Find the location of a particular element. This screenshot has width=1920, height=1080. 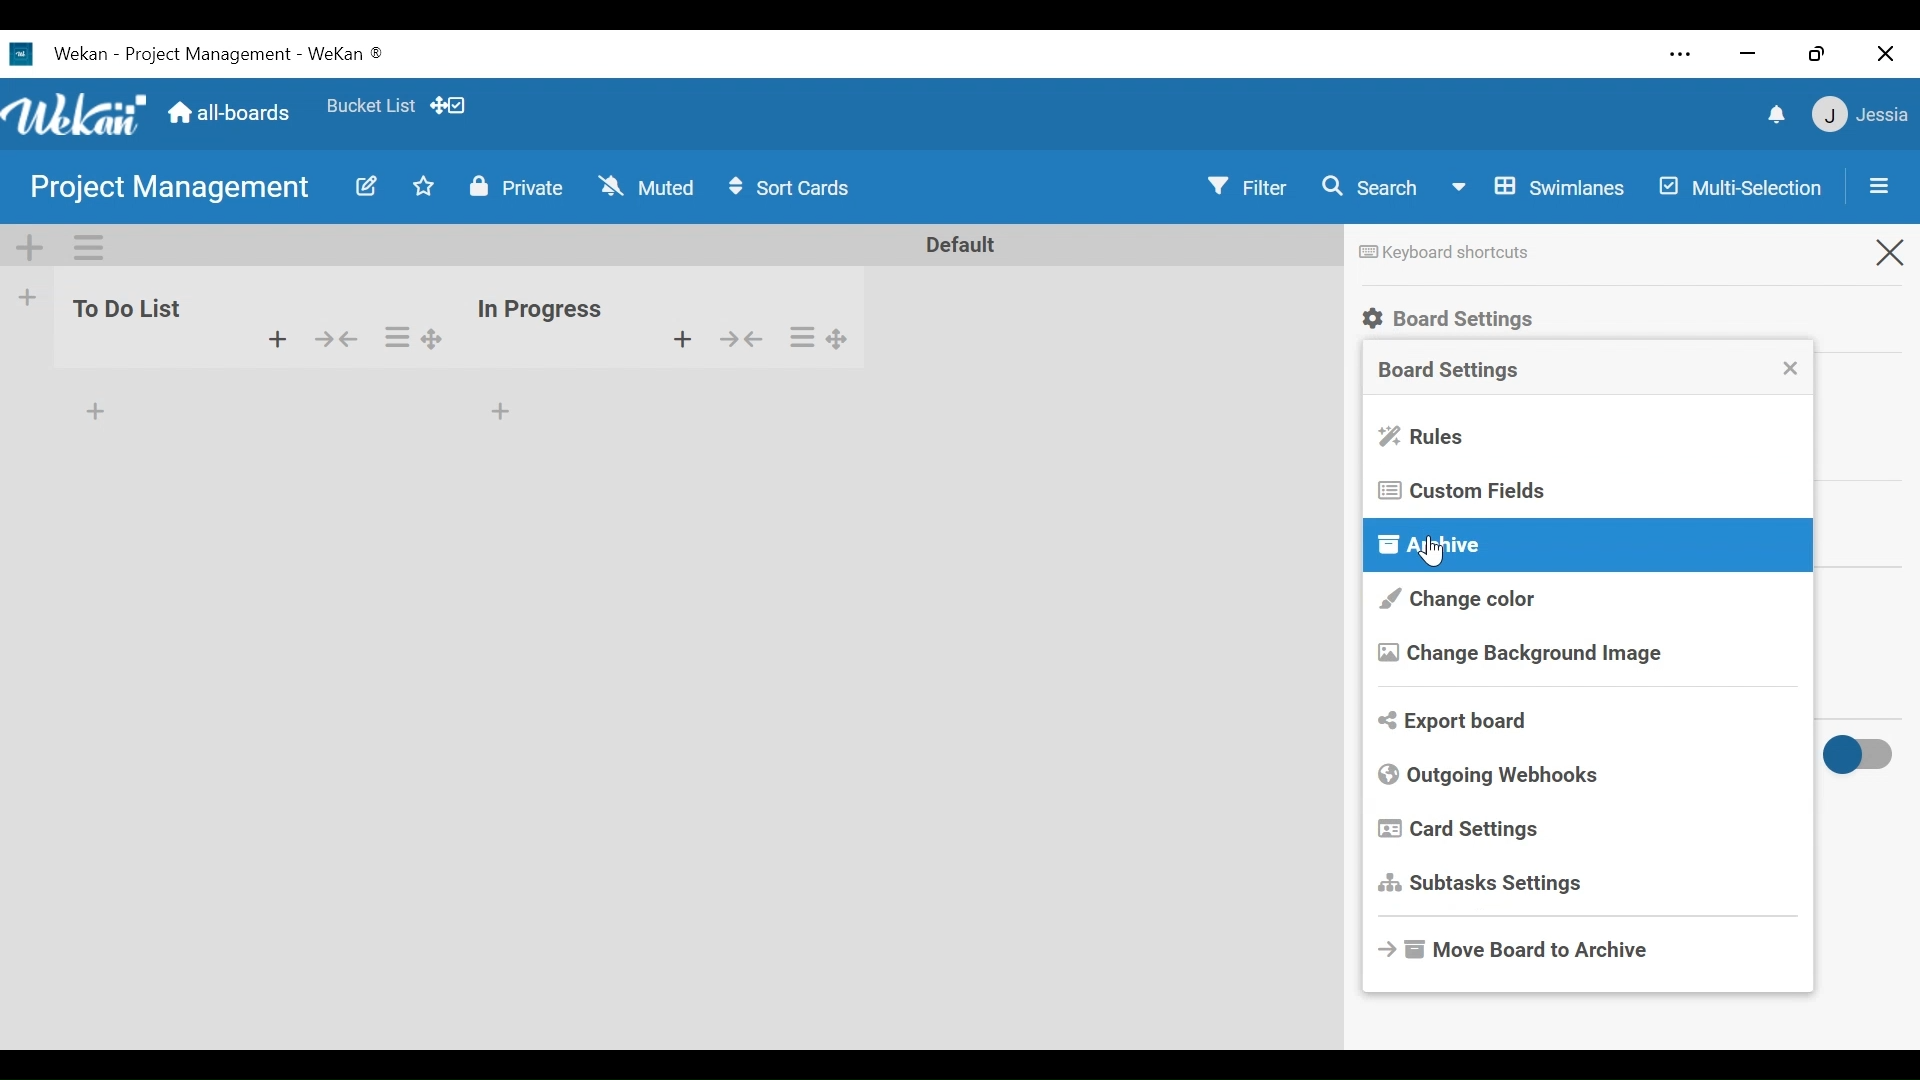

Member Settings is located at coordinates (1862, 115).